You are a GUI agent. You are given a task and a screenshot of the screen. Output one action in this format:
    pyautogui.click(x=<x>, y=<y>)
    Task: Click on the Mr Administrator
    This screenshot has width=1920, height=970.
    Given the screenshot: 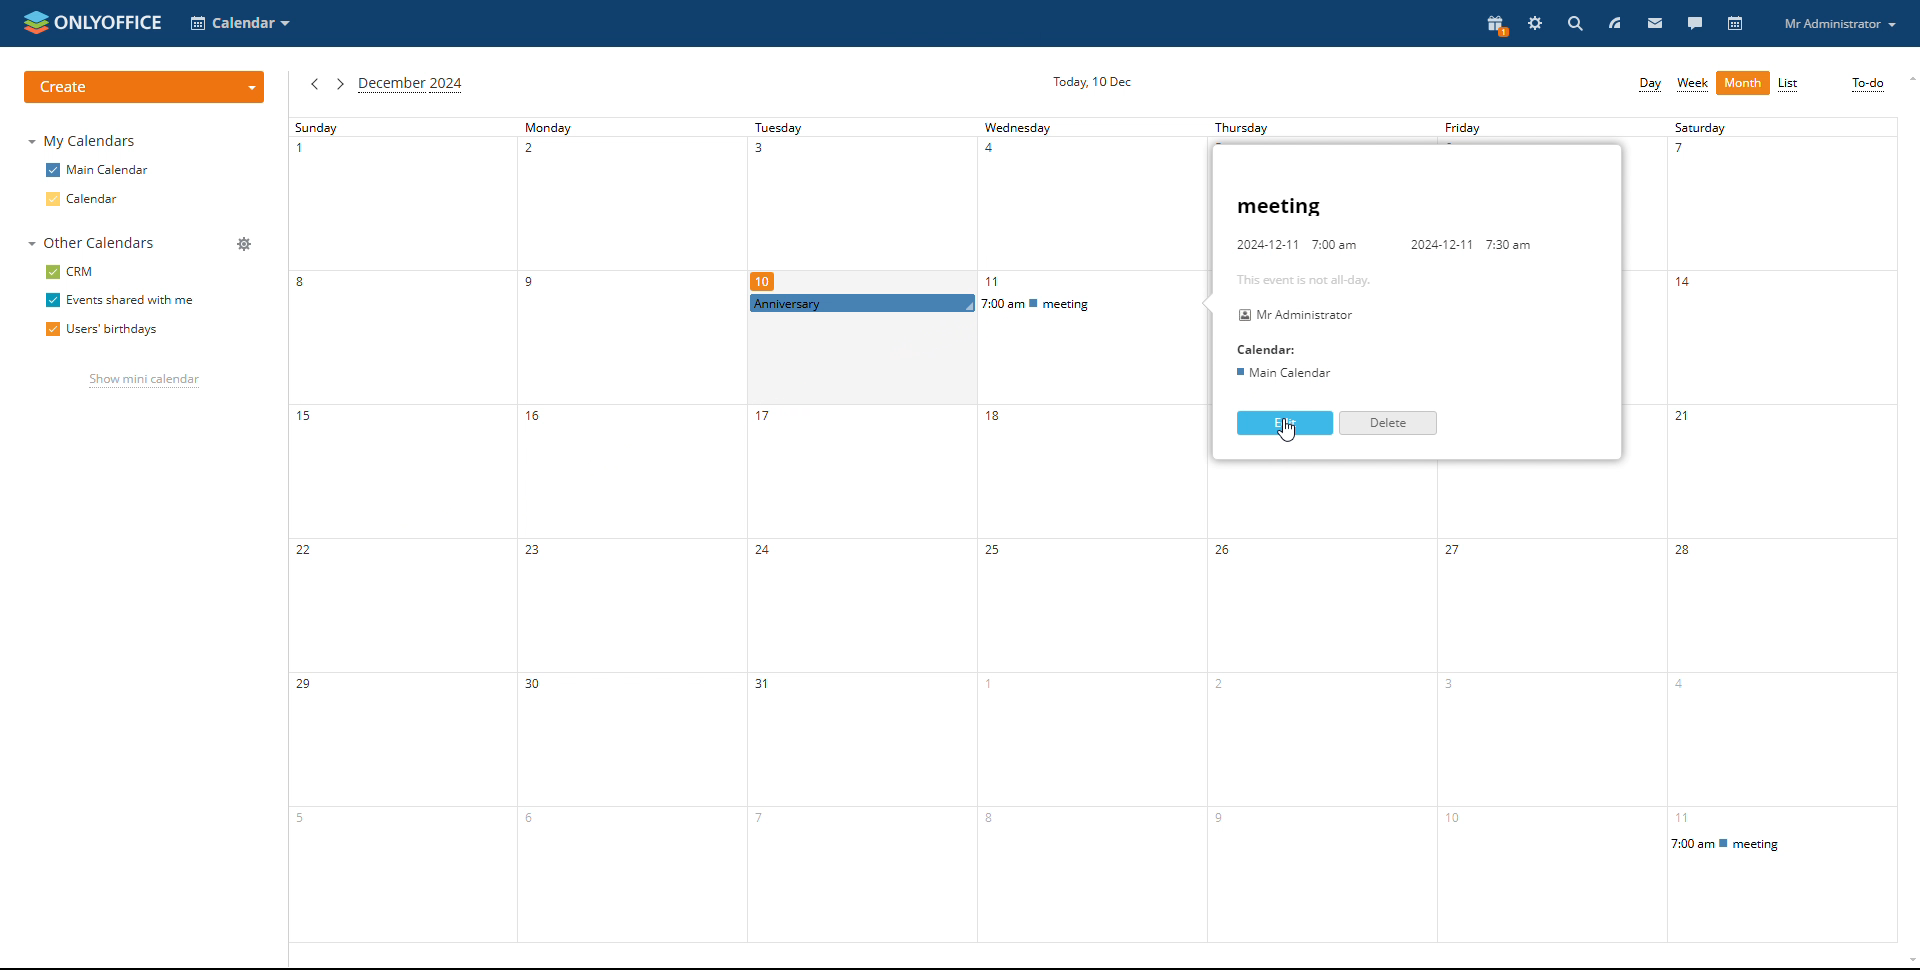 What is the action you would take?
    pyautogui.click(x=1296, y=317)
    